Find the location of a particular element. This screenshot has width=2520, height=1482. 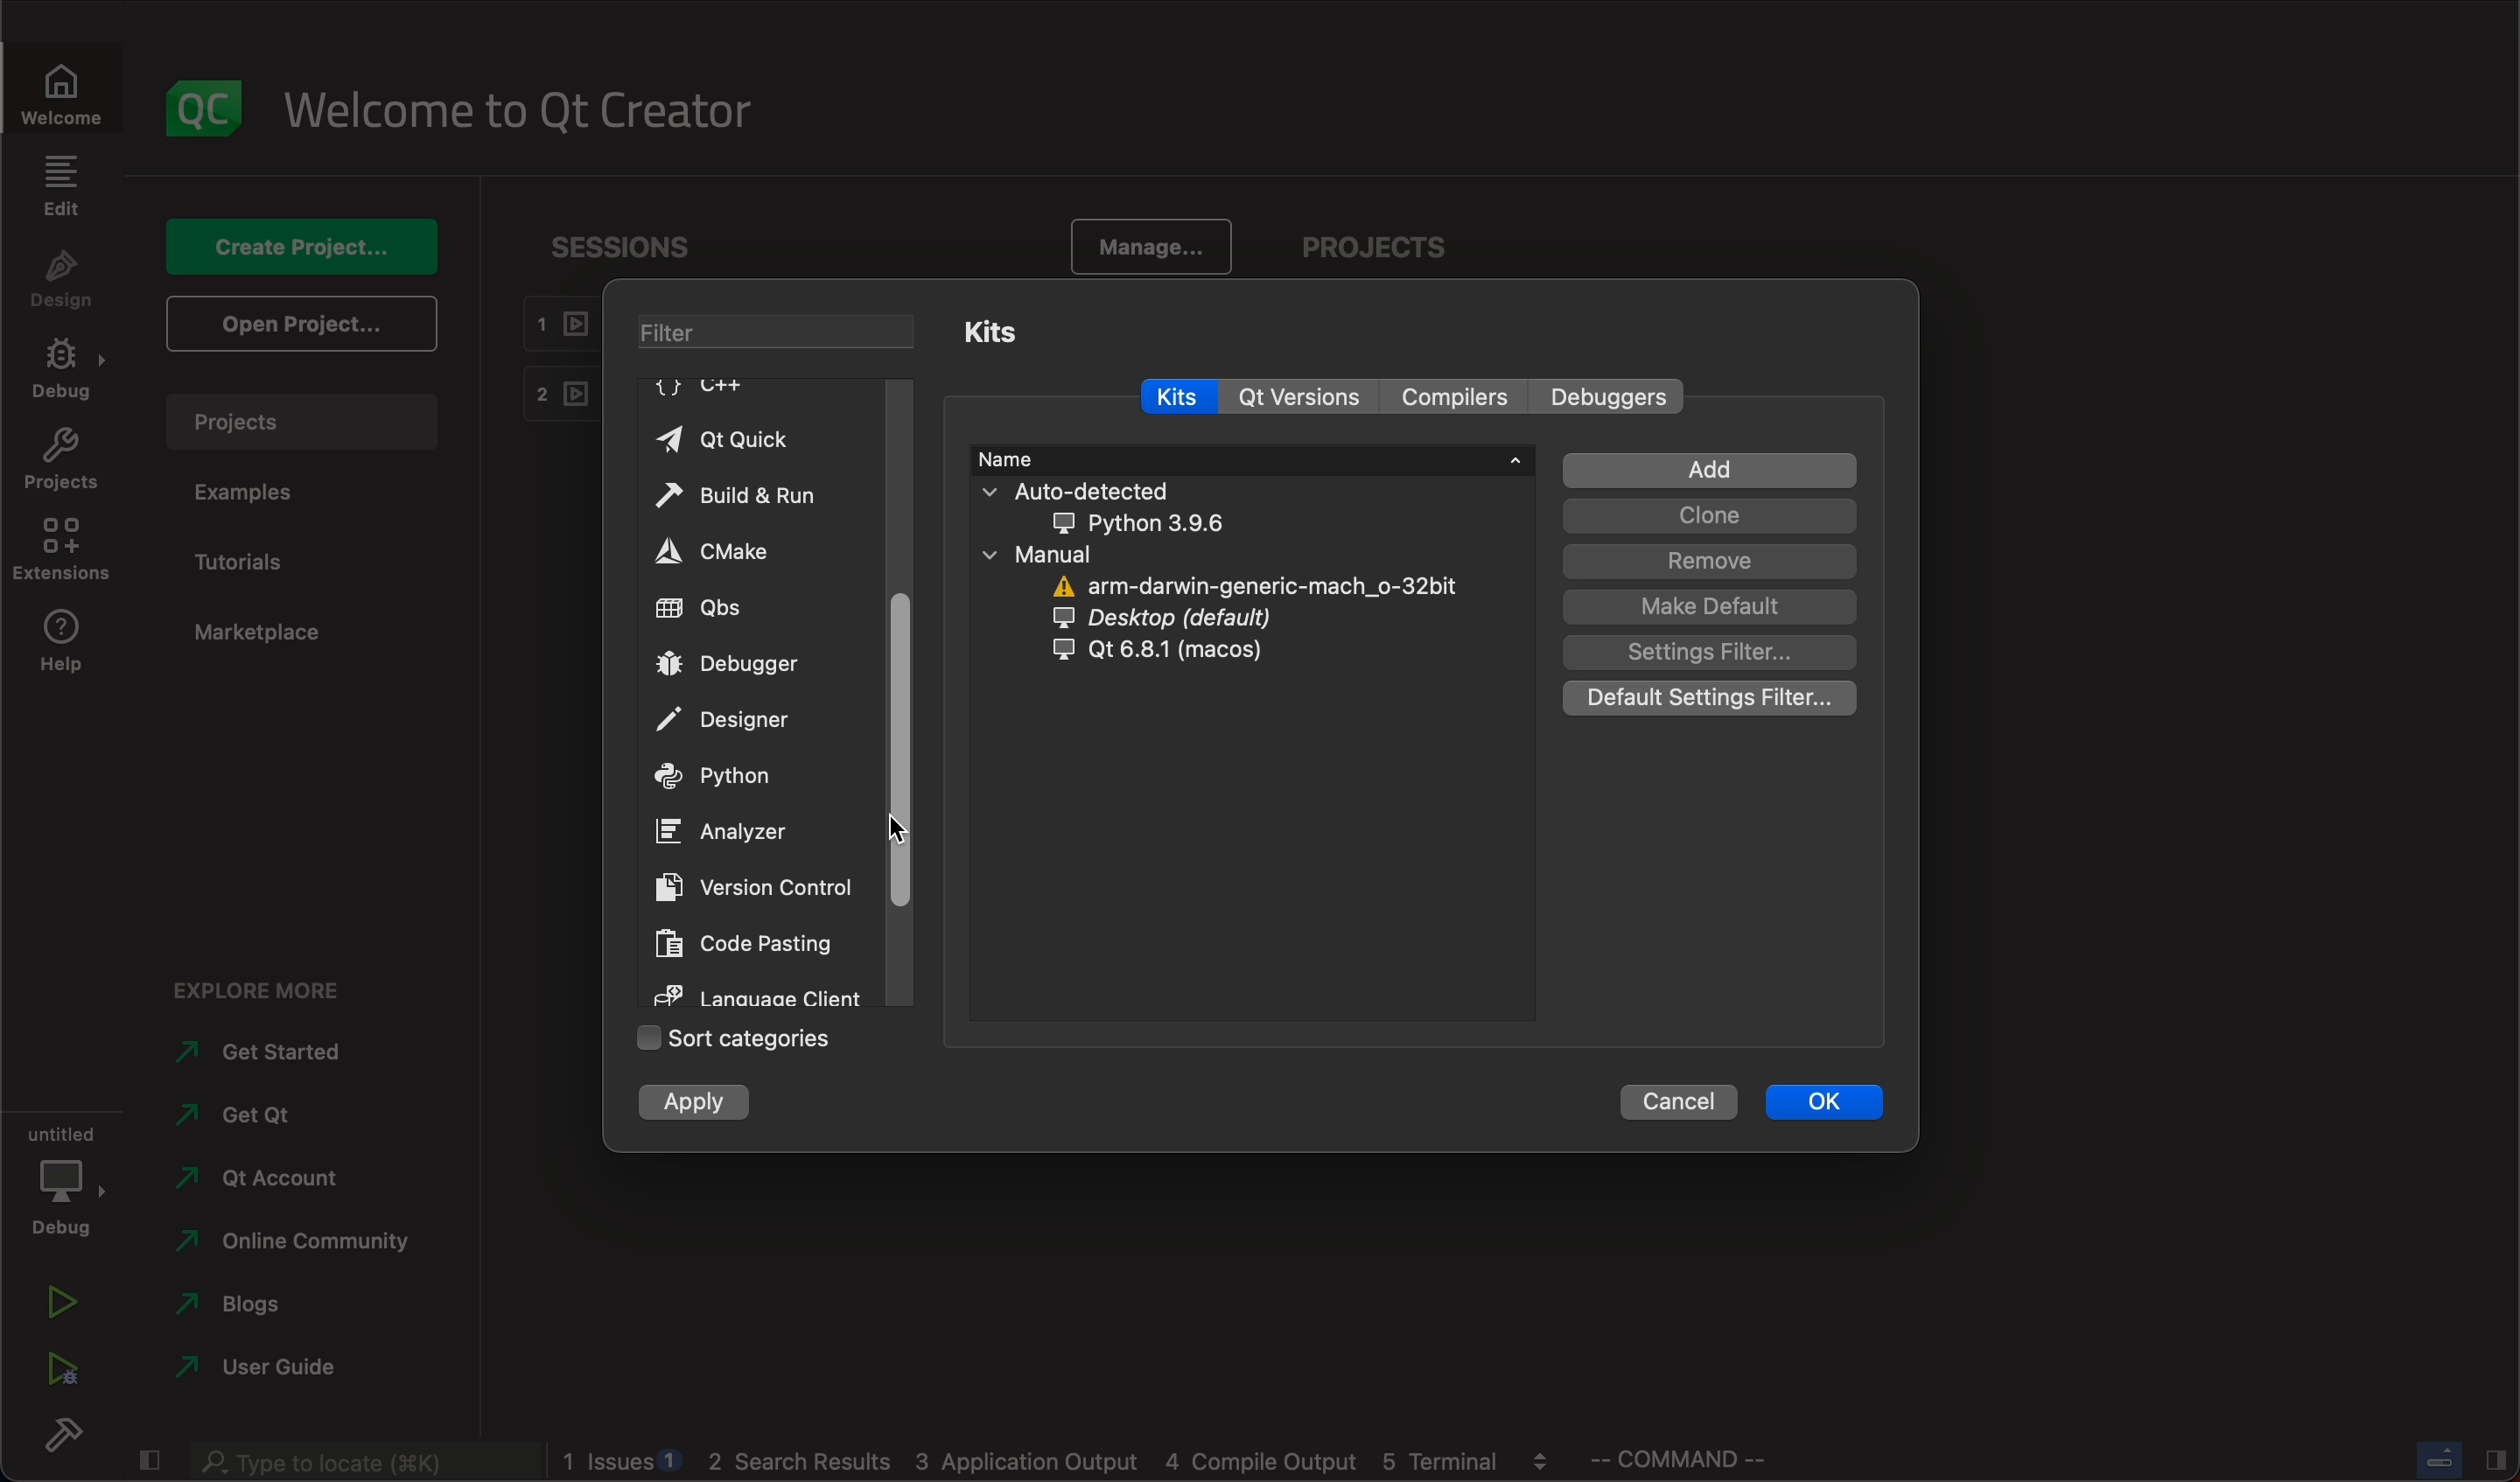

compilers is located at coordinates (1448, 396).